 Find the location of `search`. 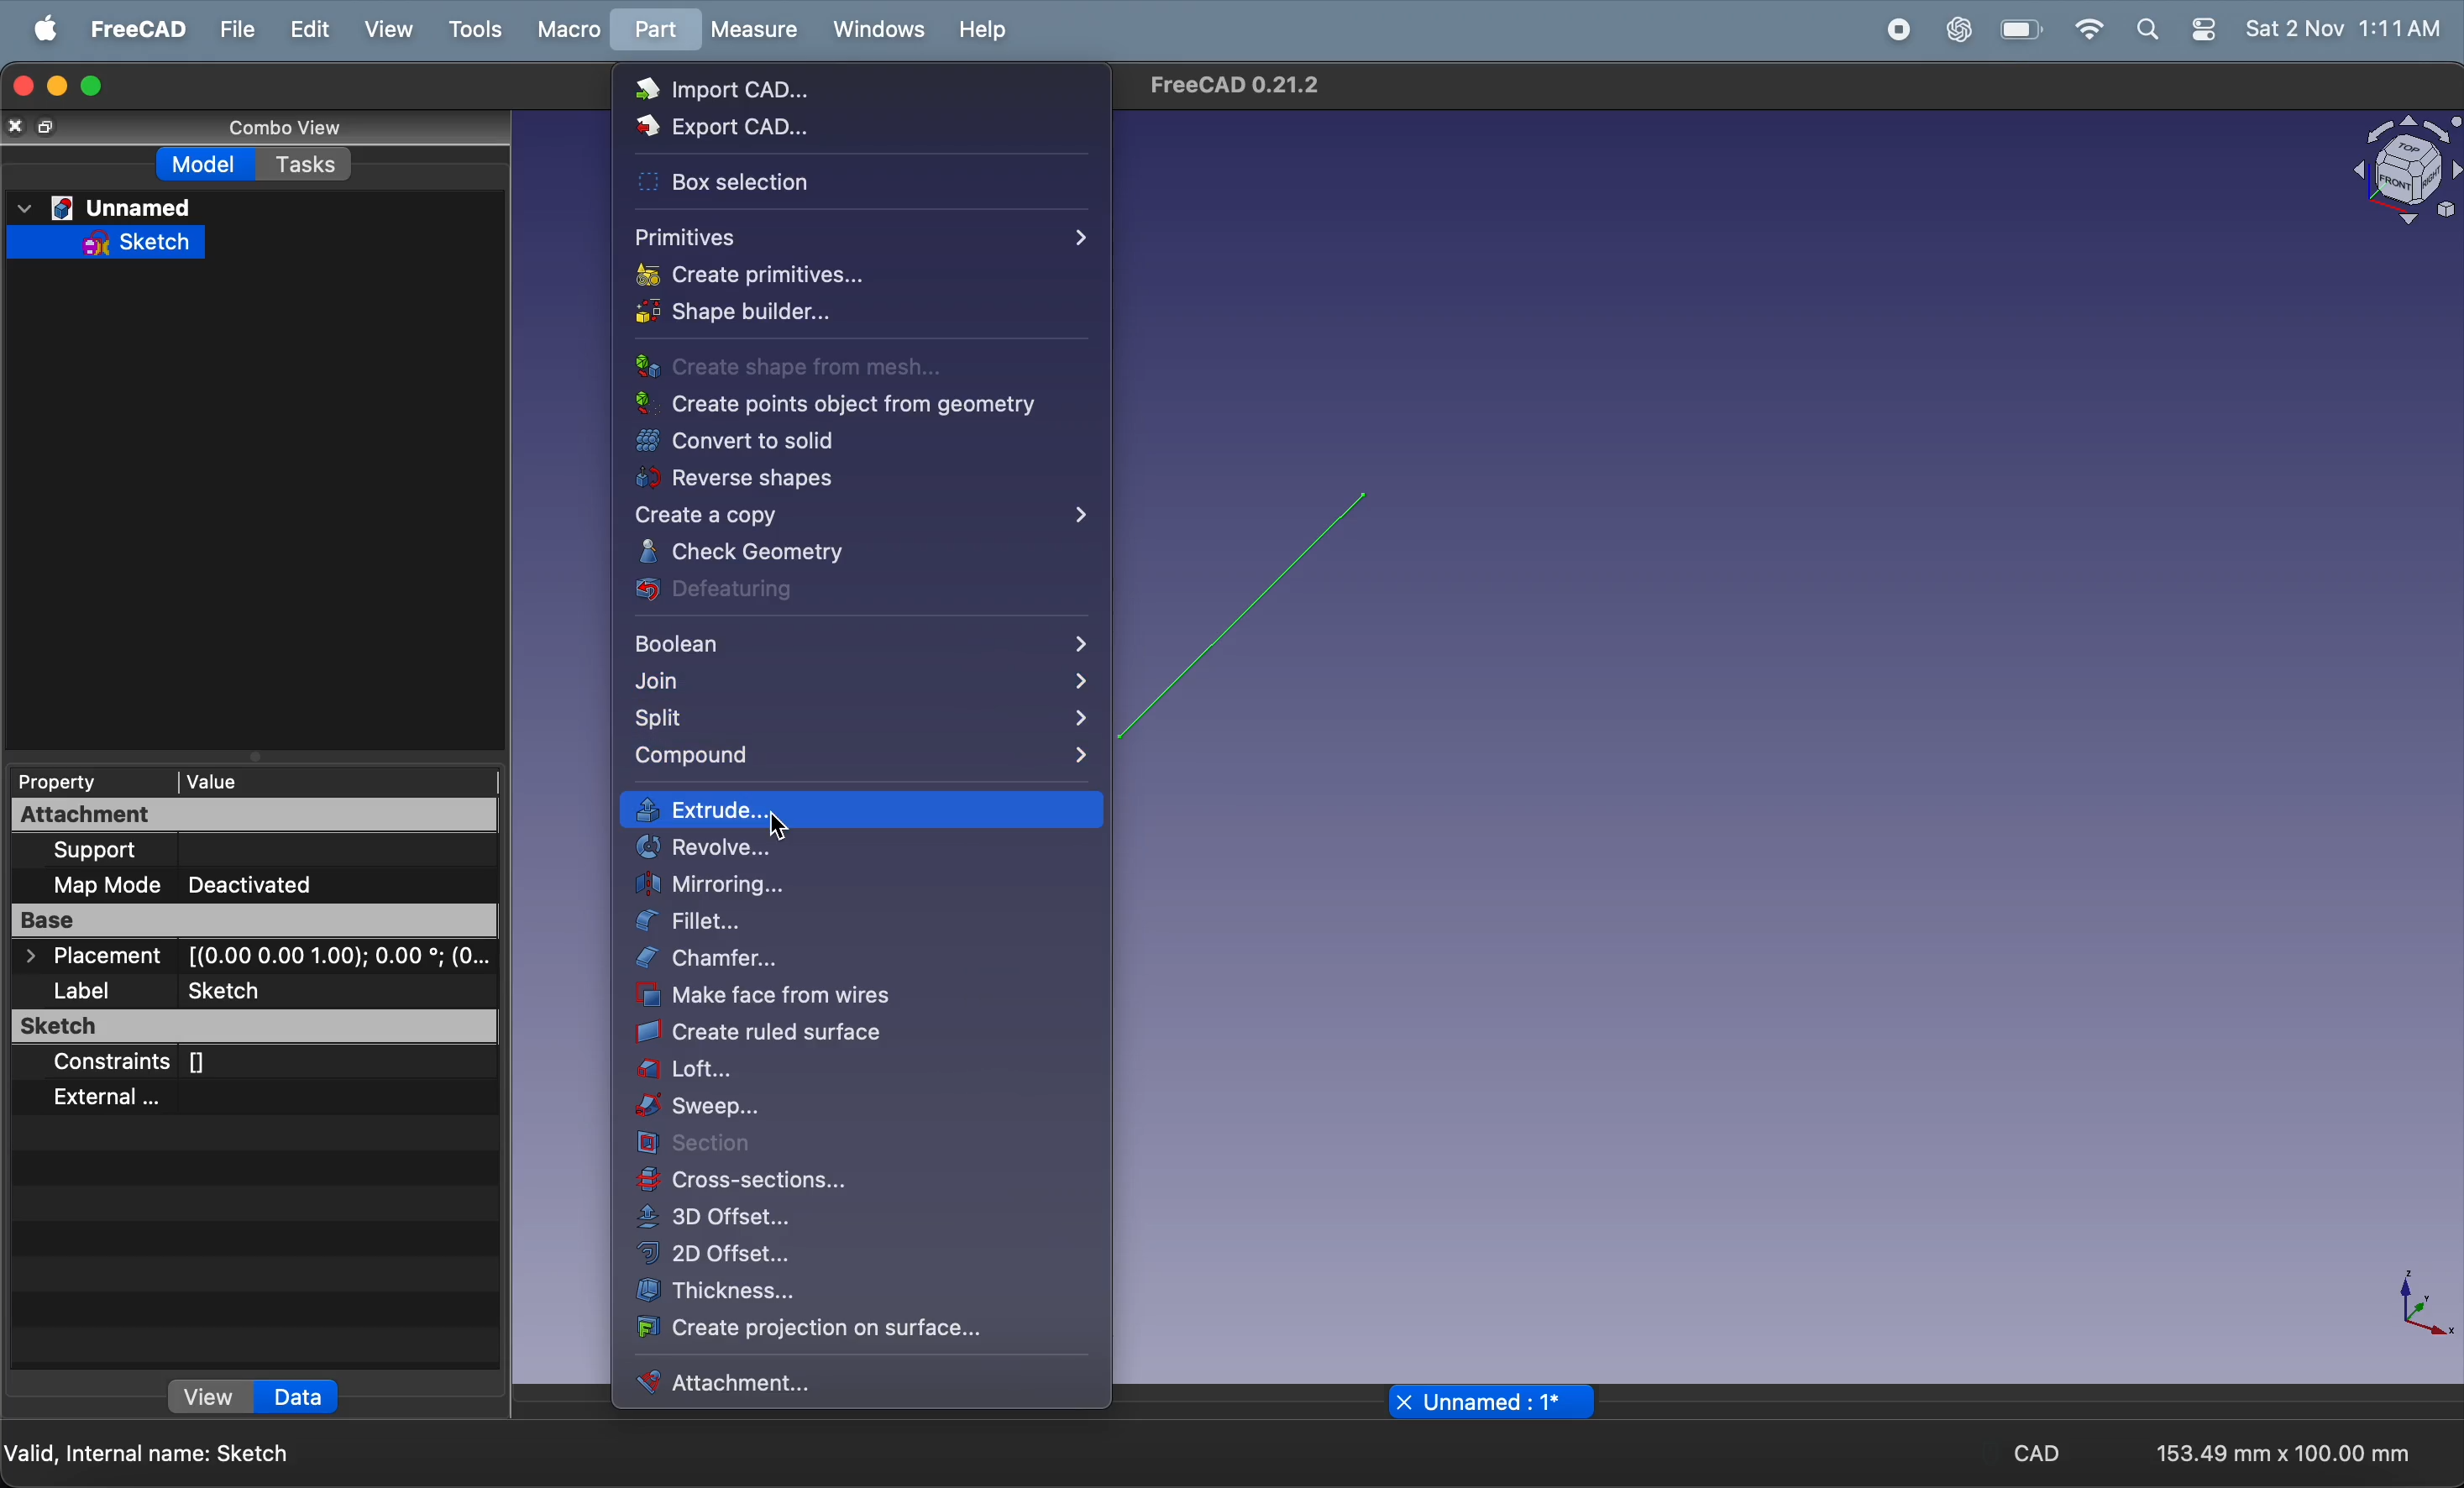

search is located at coordinates (2149, 31).